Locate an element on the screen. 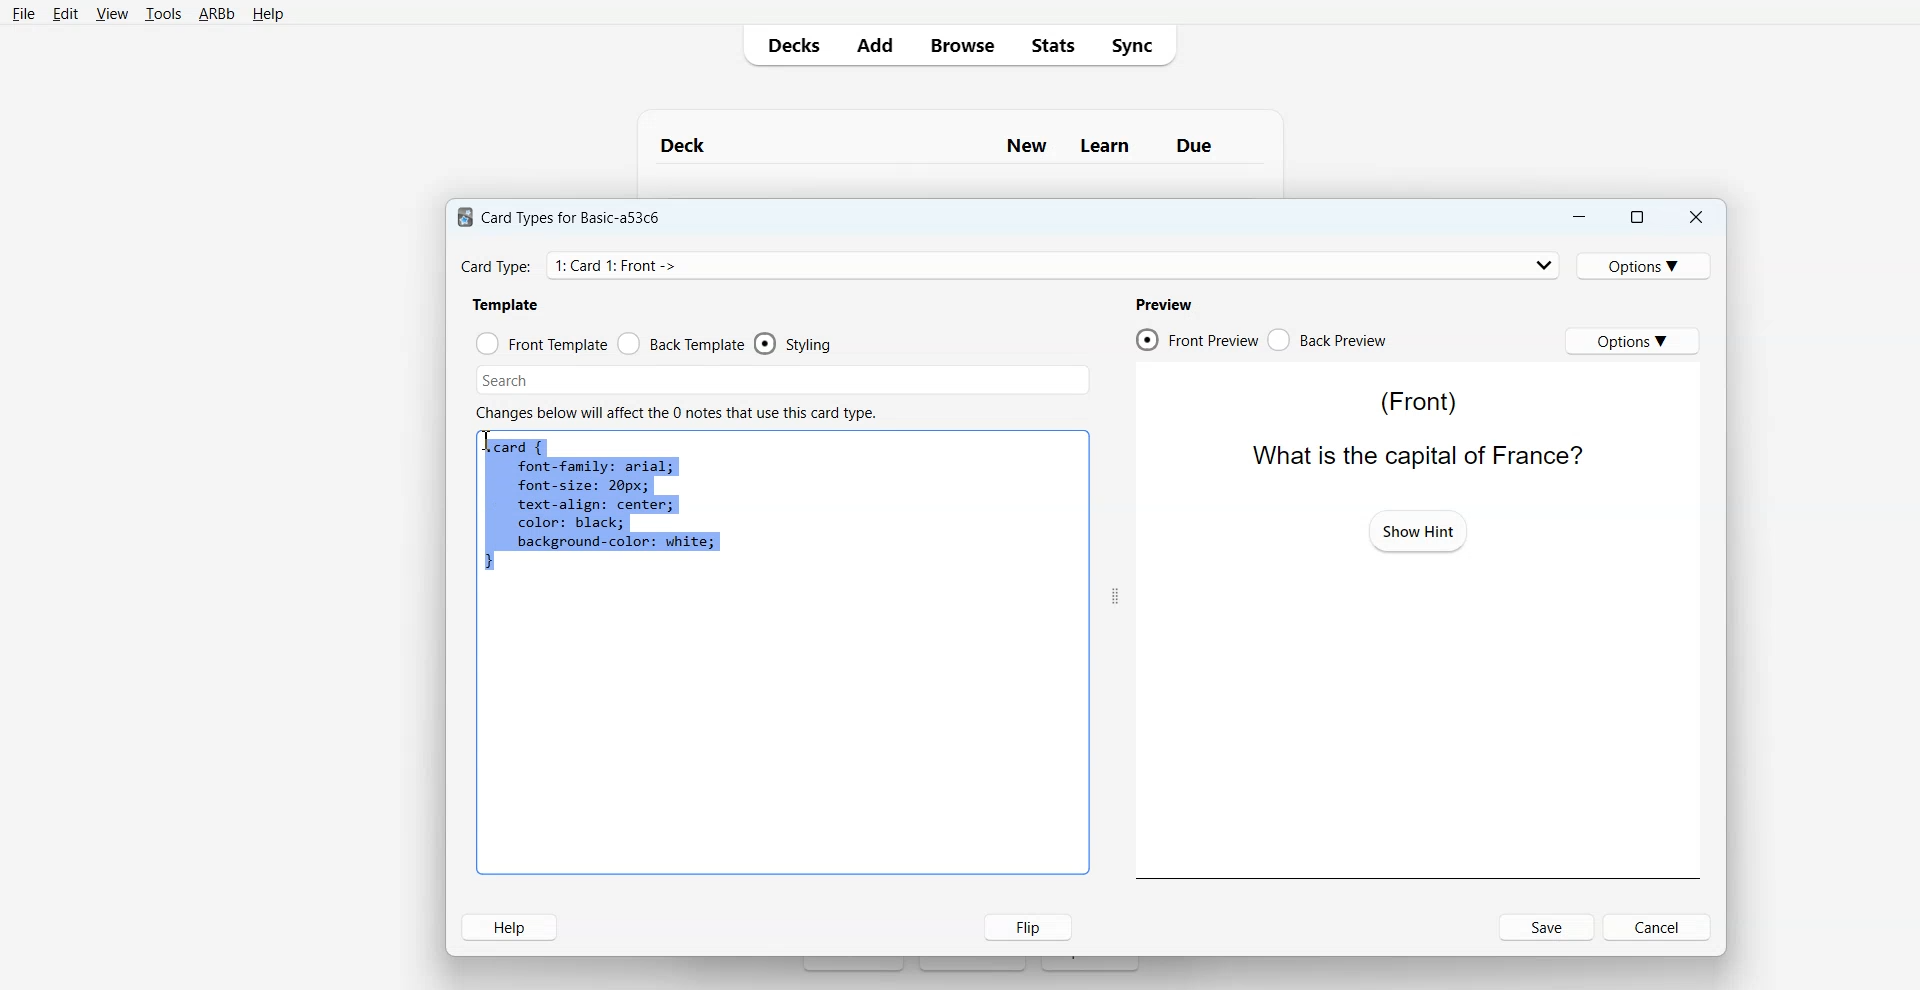 This screenshot has height=990, width=1920. File is located at coordinates (23, 13).